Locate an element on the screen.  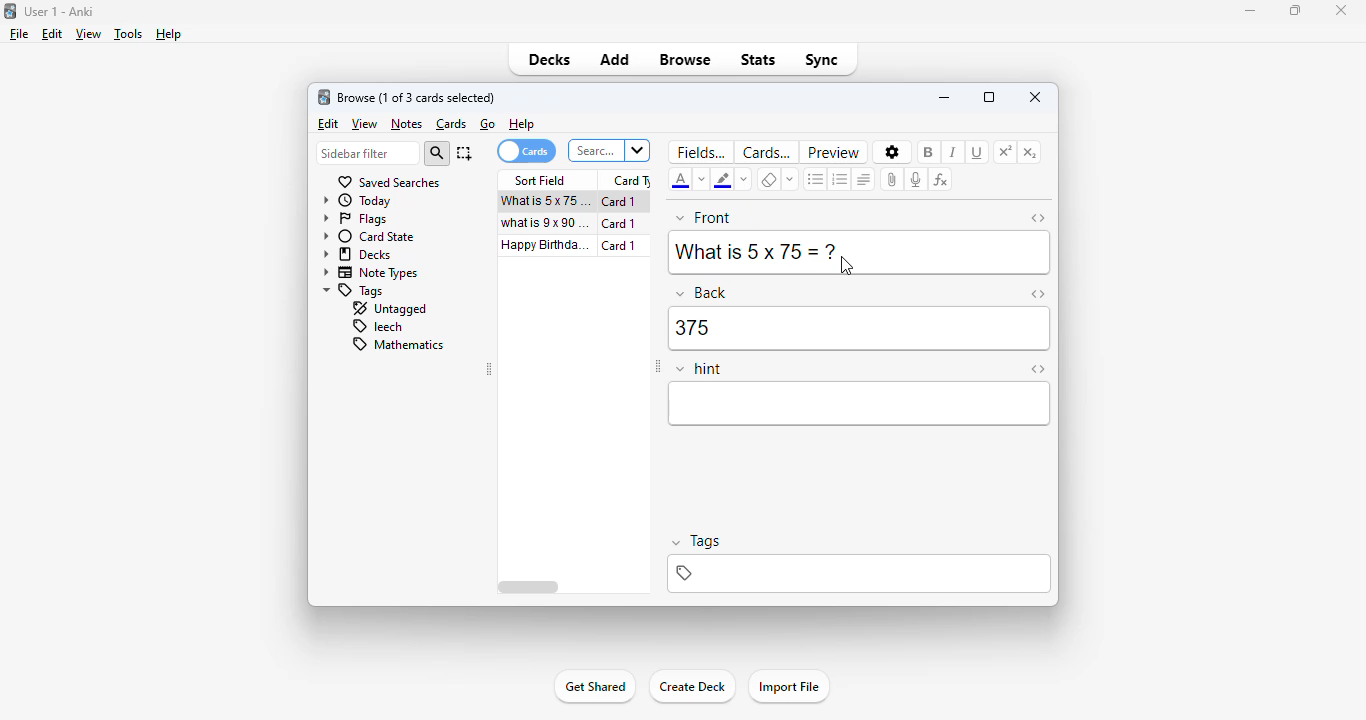
happy birthday song!!!.mp3 is located at coordinates (544, 245).